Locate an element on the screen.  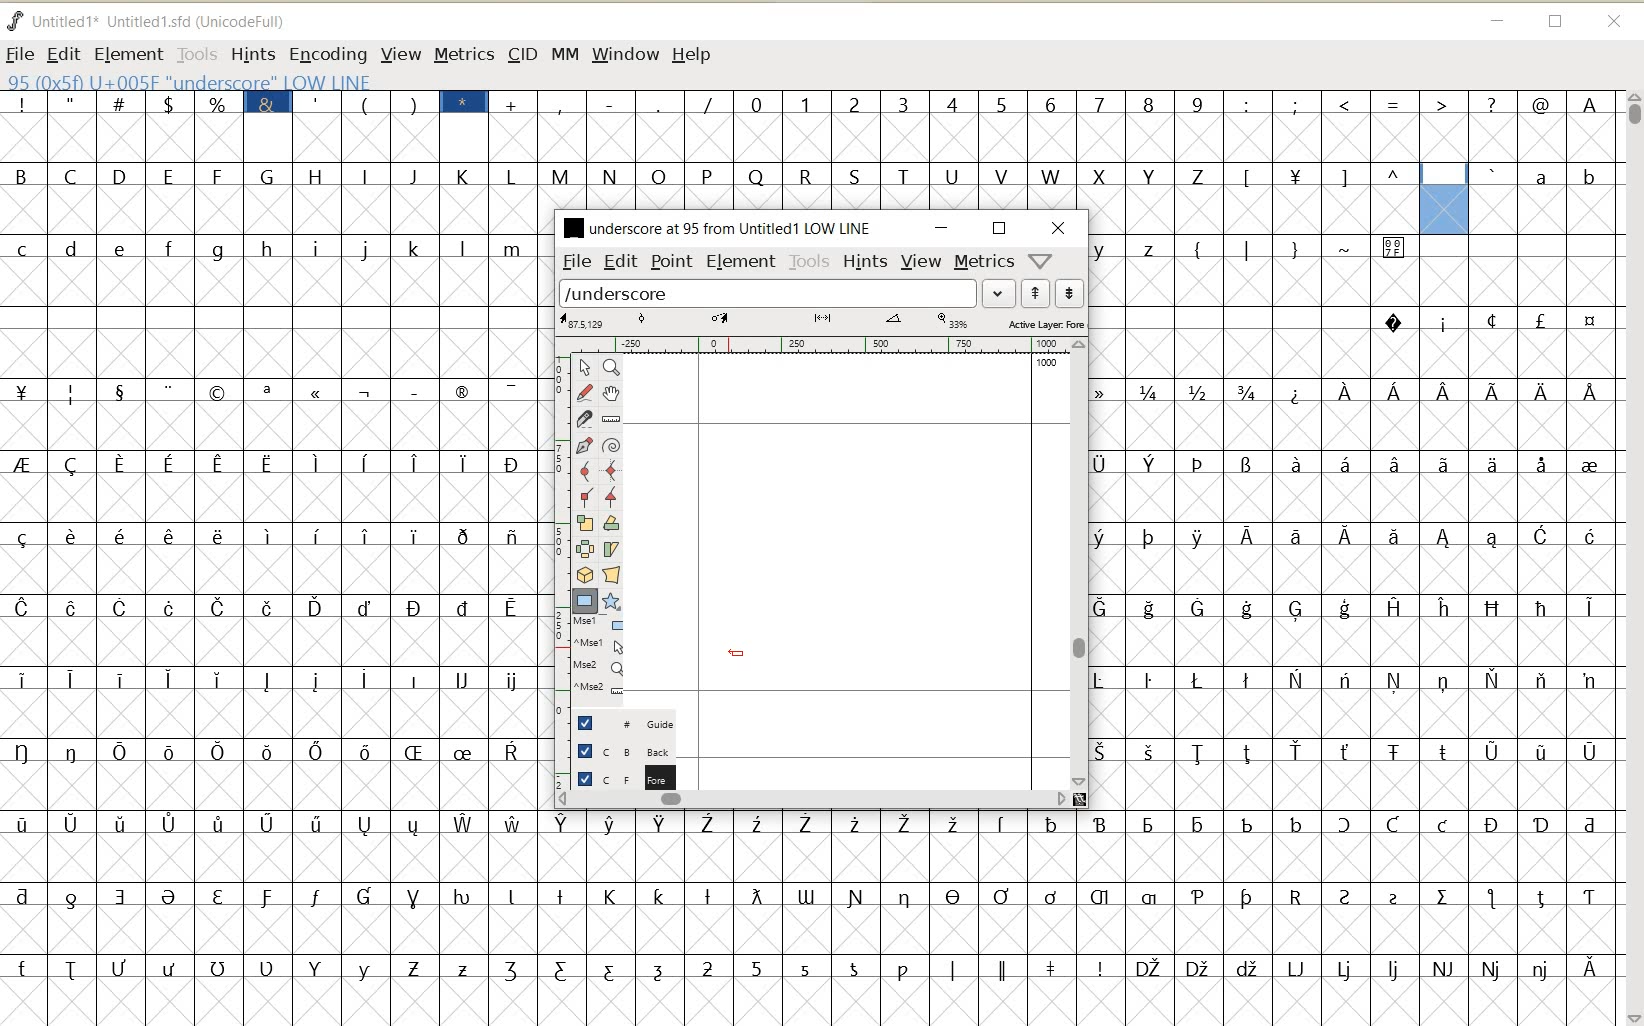
BACKGROUND is located at coordinates (617, 751).